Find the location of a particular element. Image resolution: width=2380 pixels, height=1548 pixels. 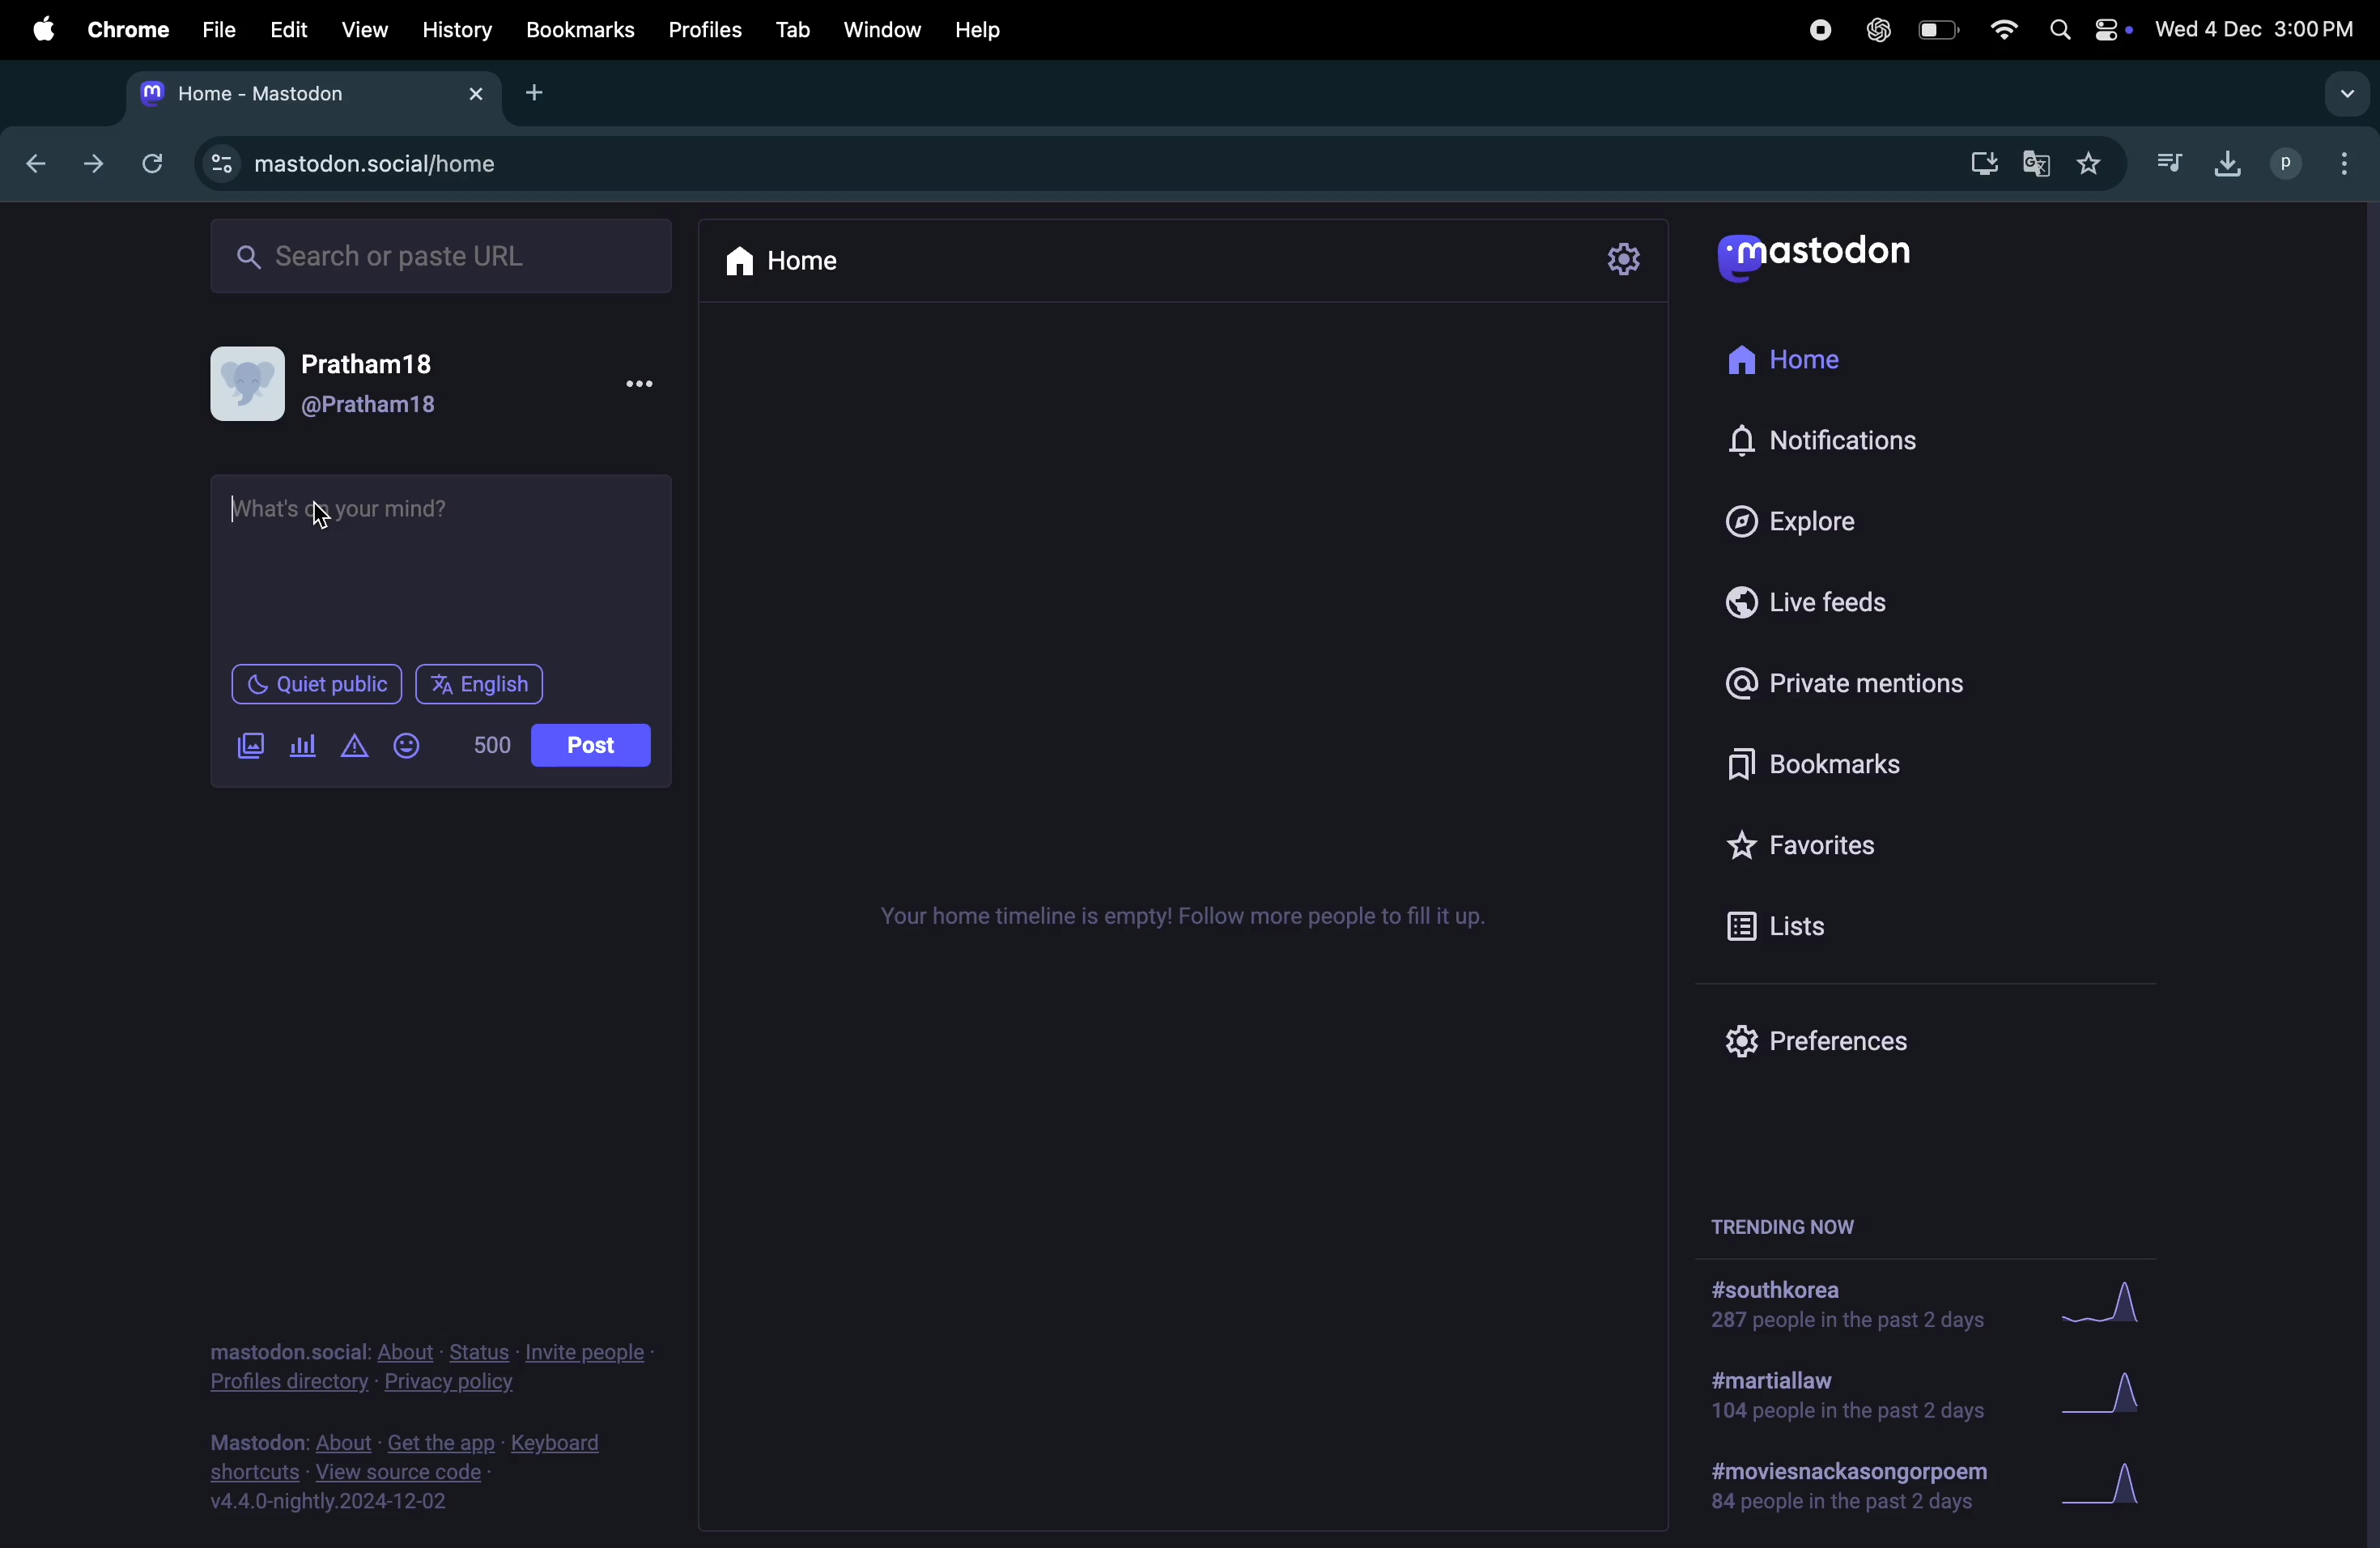

Graph is located at coordinates (2140, 1385).